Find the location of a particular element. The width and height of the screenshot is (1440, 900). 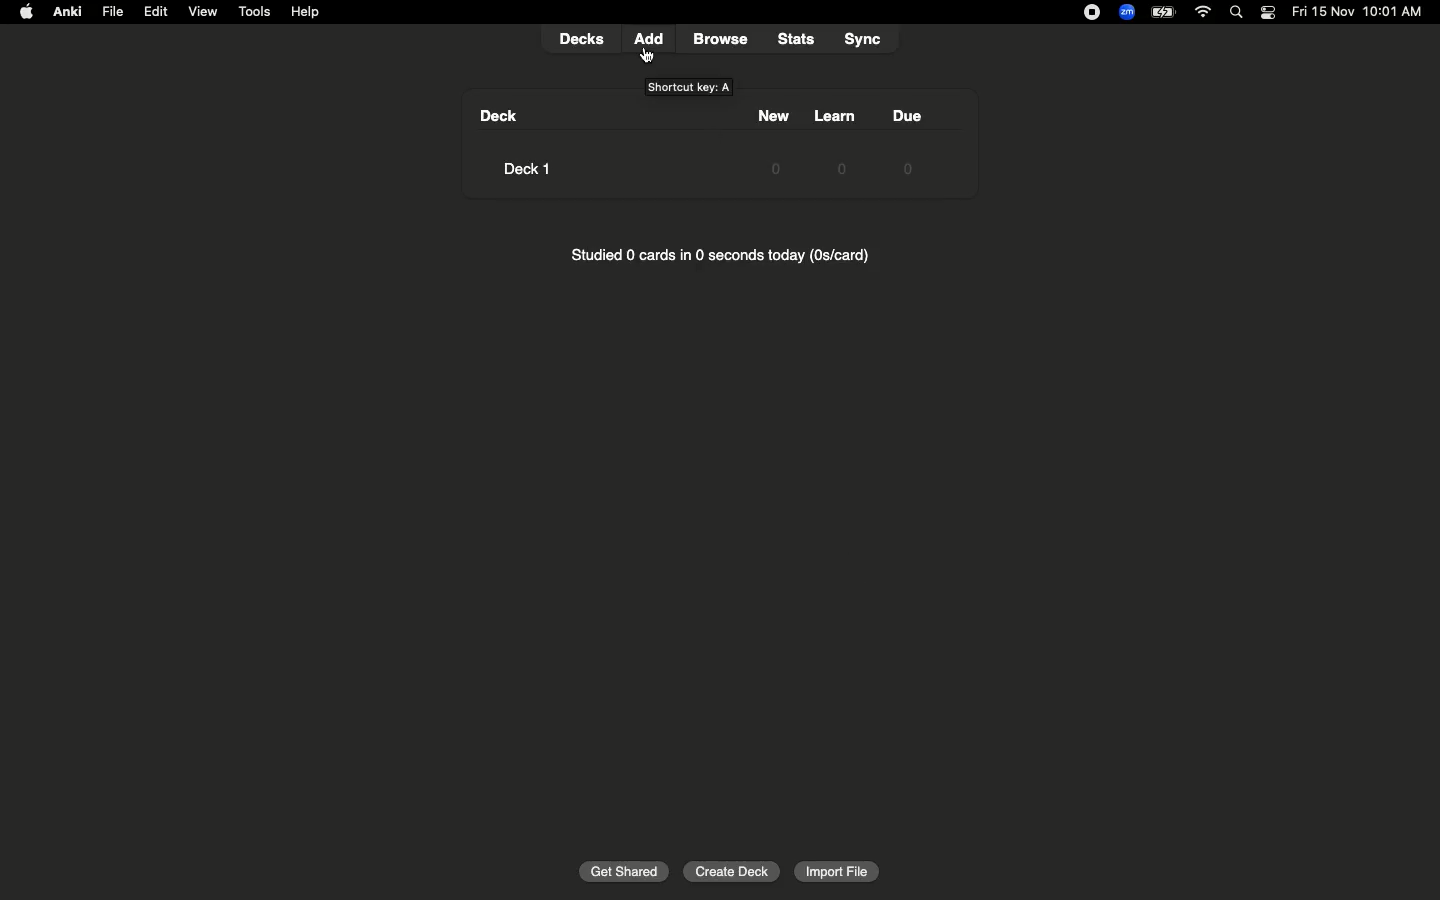

File is located at coordinates (110, 12).